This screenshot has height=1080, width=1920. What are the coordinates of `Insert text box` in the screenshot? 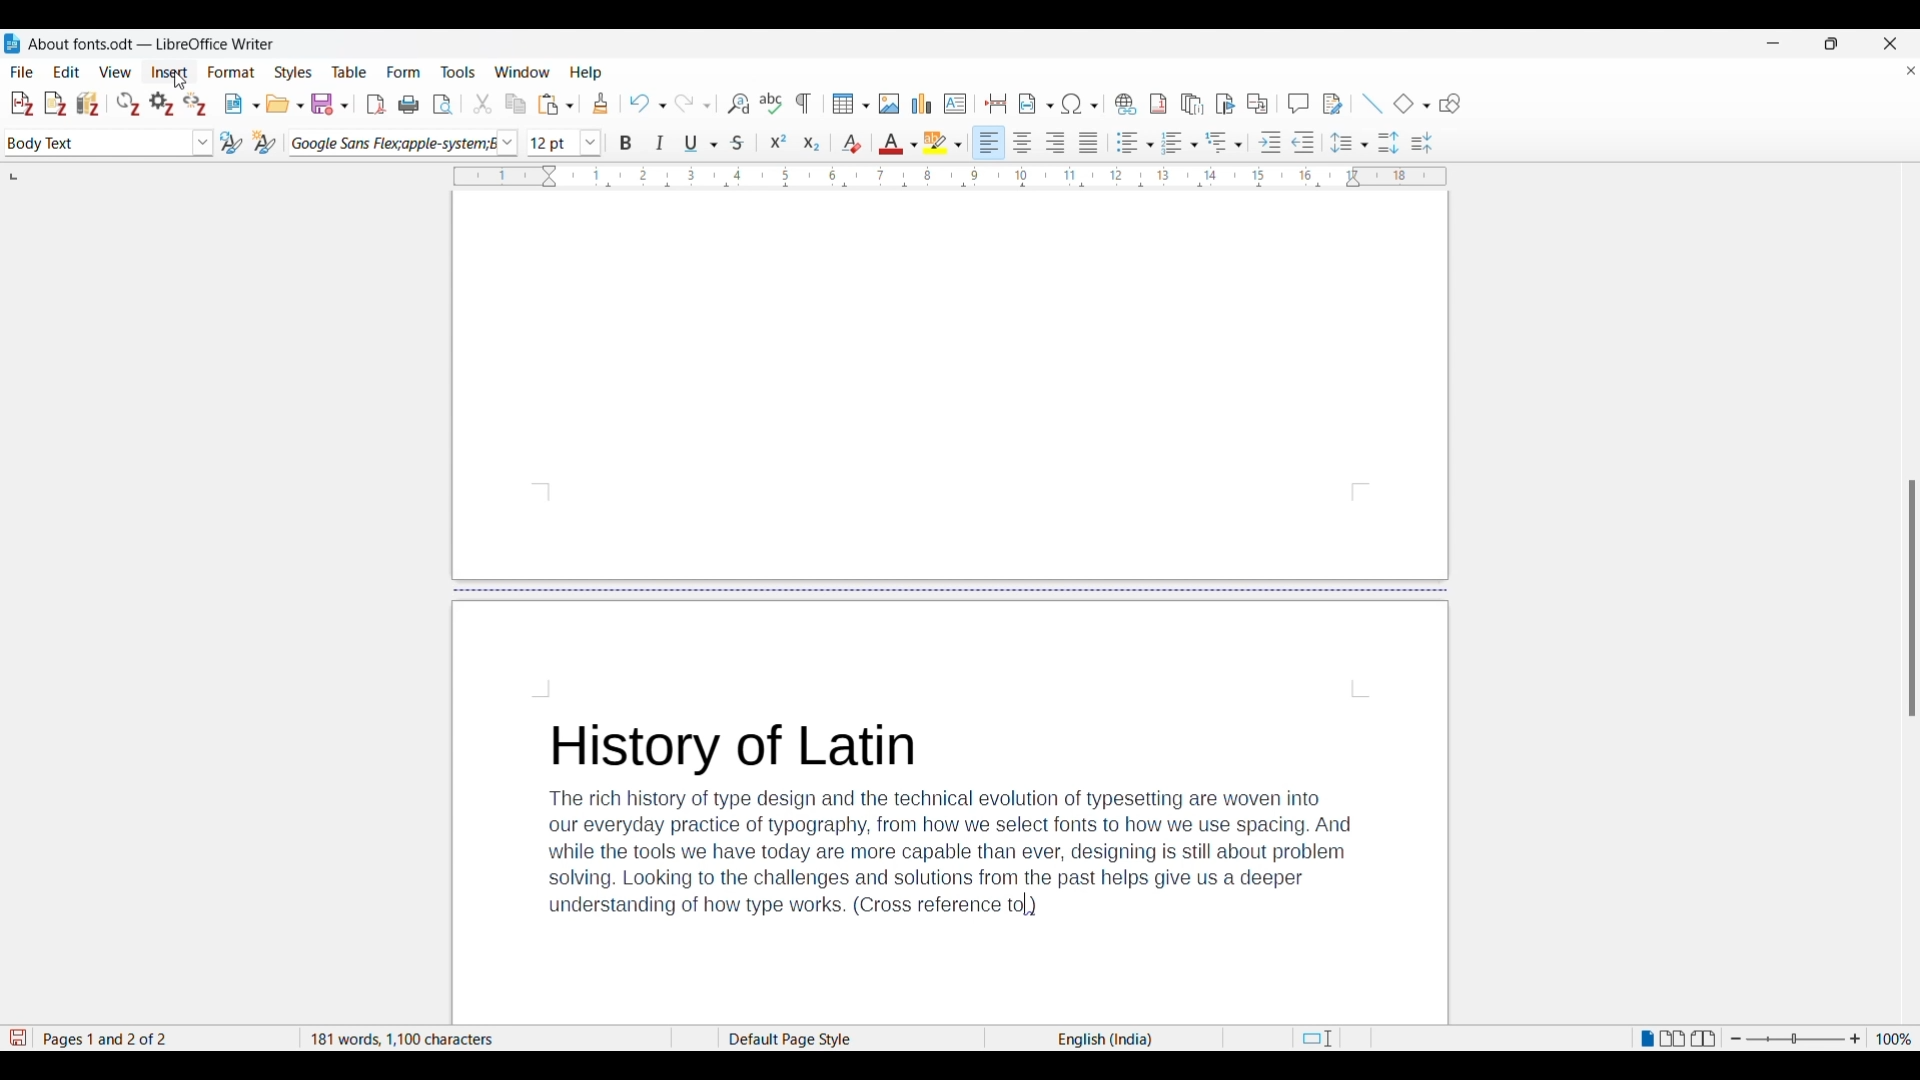 It's located at (956, 104).